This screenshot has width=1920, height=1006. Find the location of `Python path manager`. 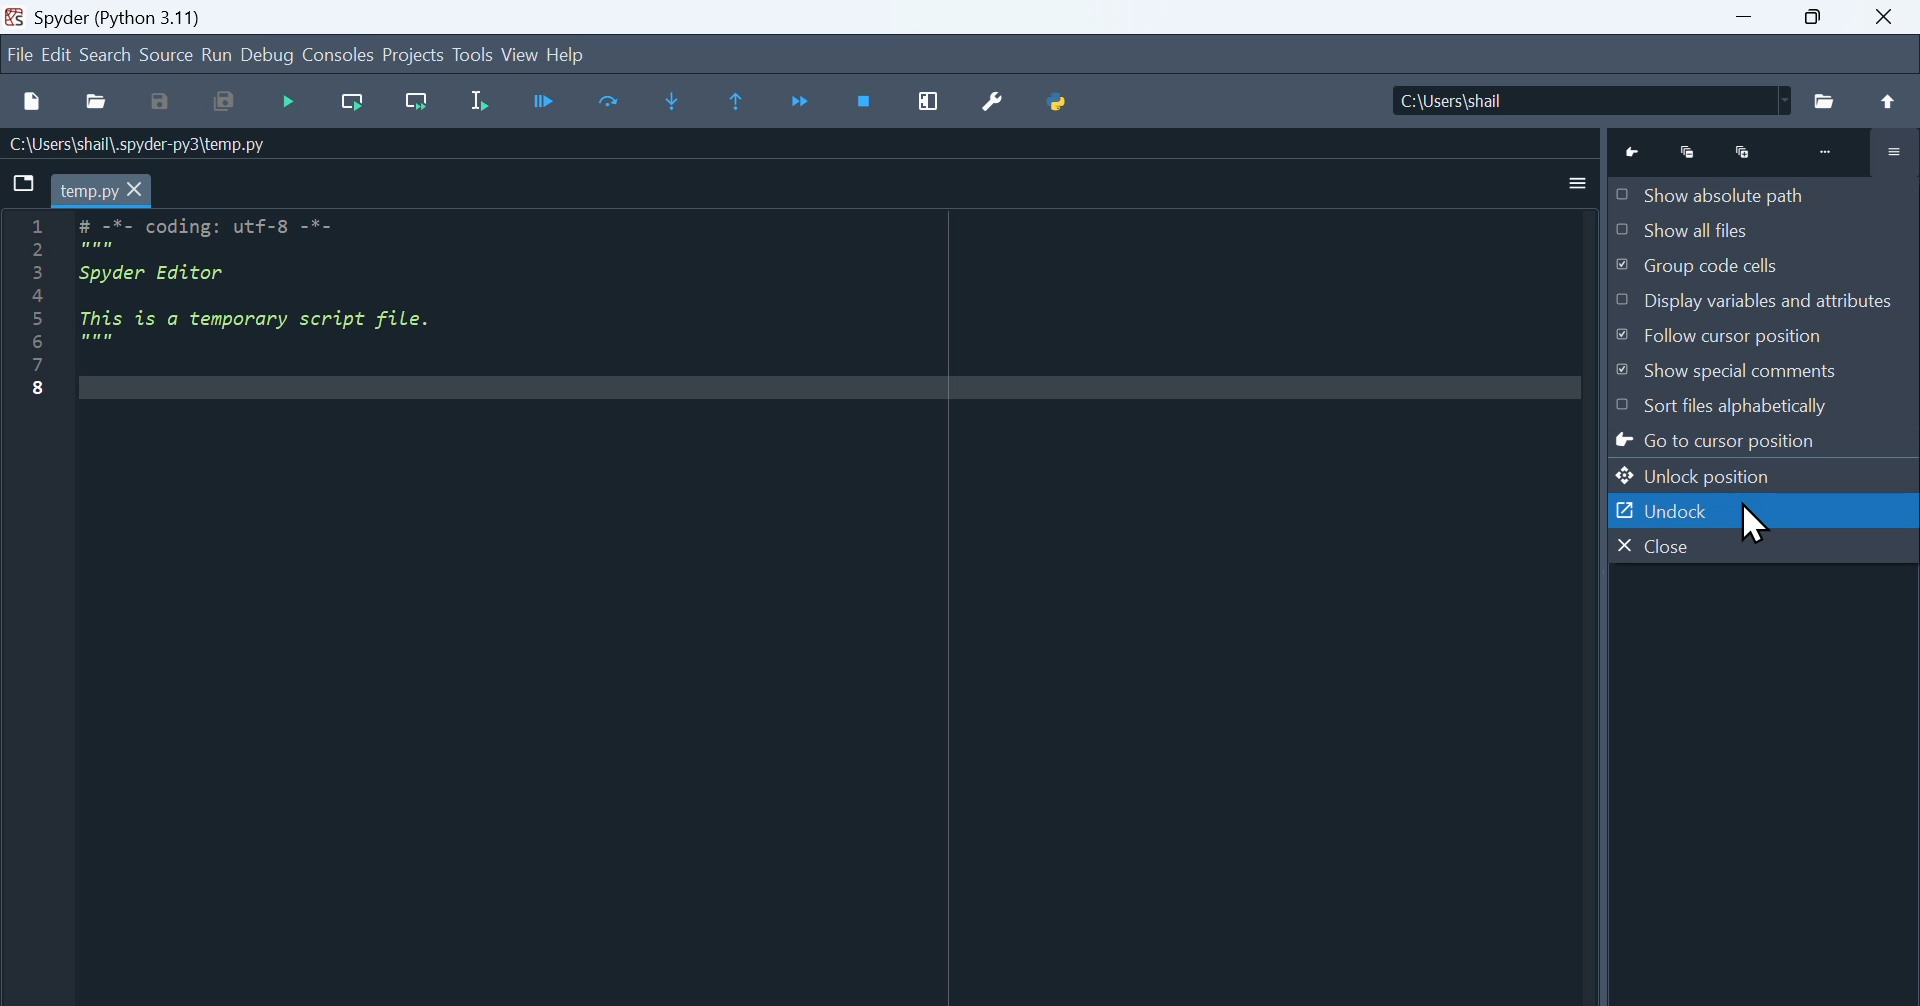

Python path manager is located at coordinates (1060, 102).